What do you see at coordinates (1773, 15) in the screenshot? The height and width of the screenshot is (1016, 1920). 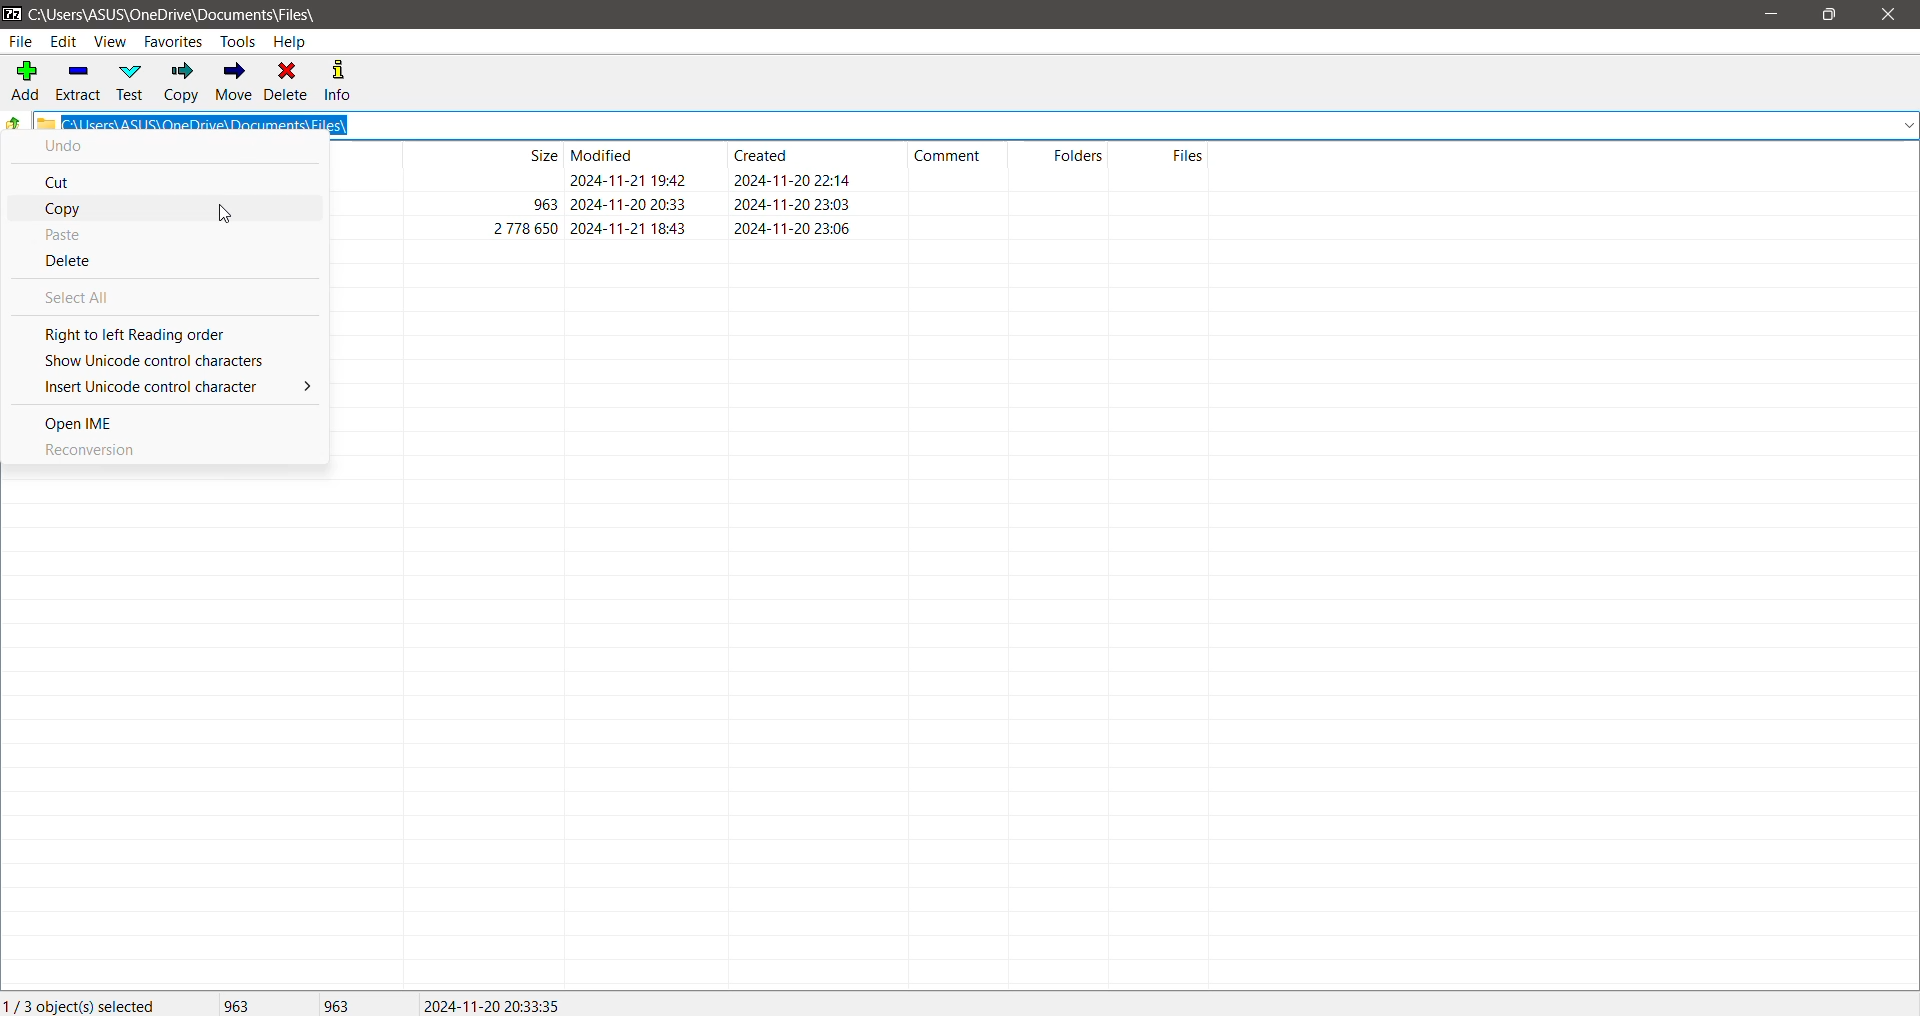 I see `Minimize` at bounding box center [1773, 15].